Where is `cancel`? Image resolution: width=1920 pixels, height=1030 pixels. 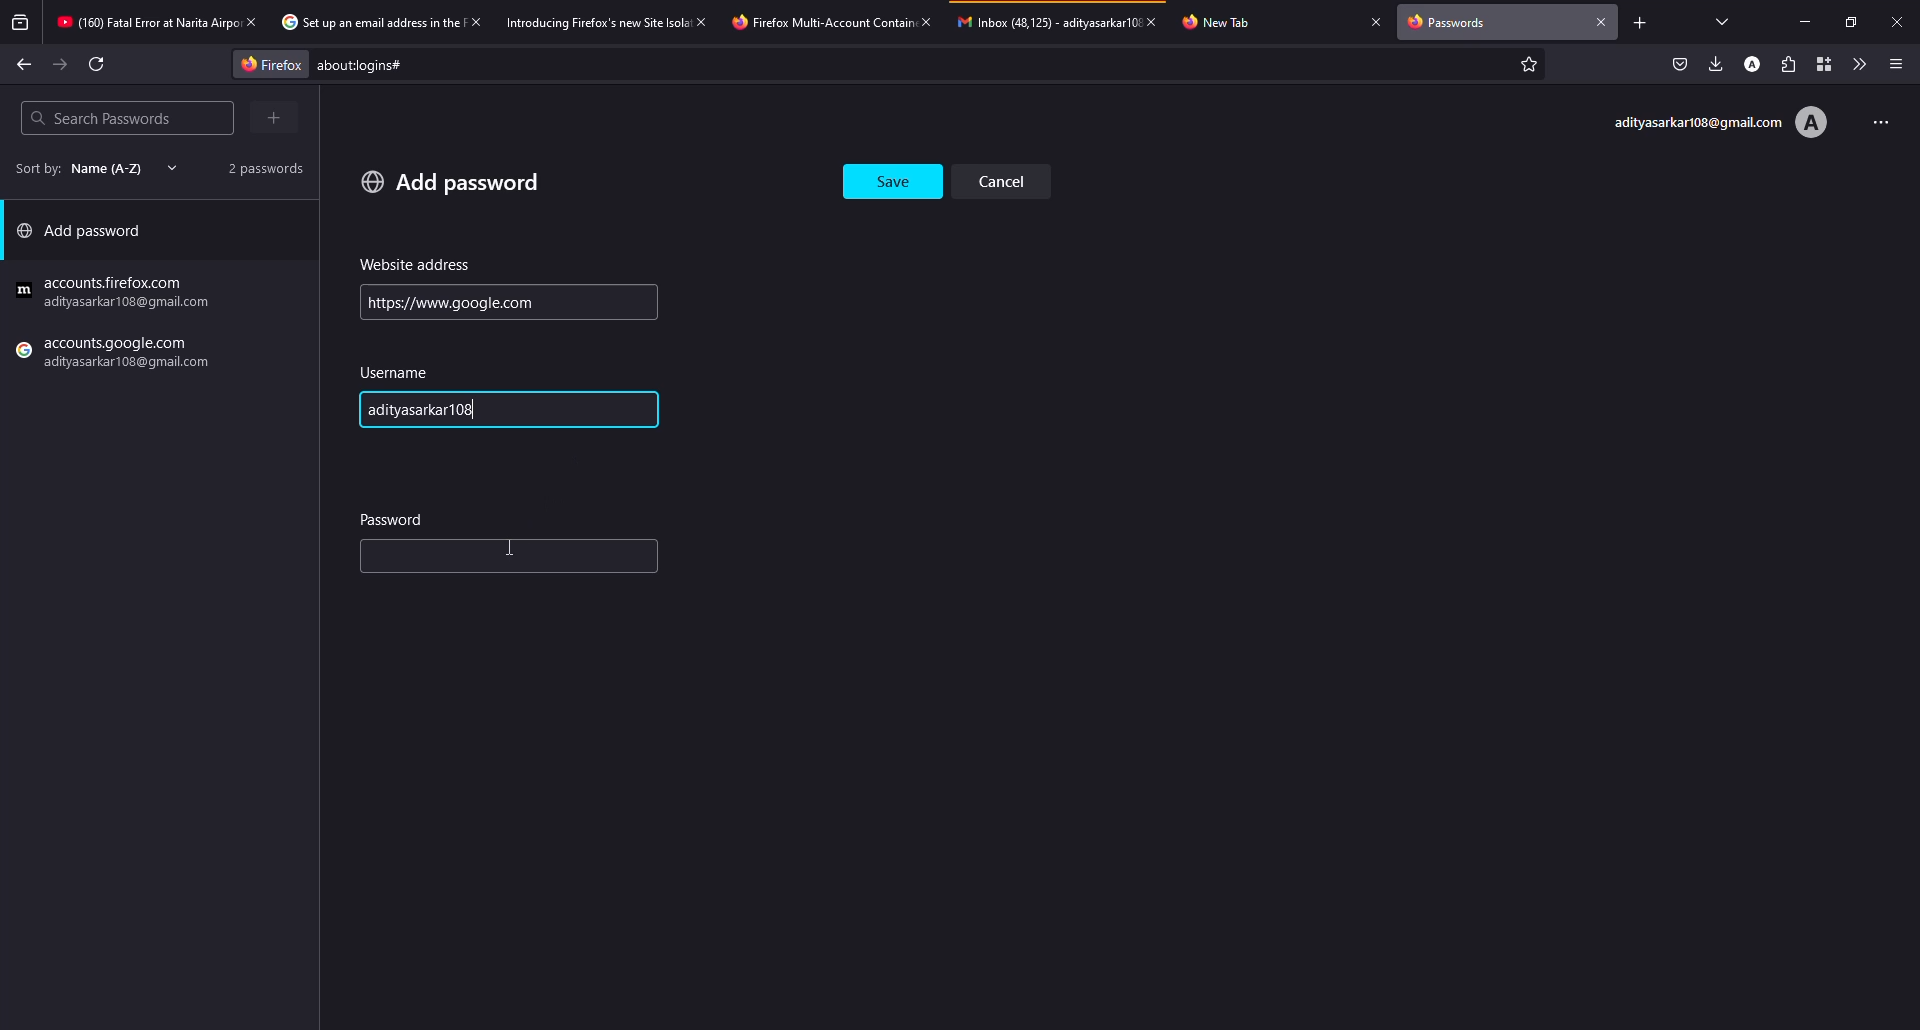
cancel is located at coordinates (1009, 180).